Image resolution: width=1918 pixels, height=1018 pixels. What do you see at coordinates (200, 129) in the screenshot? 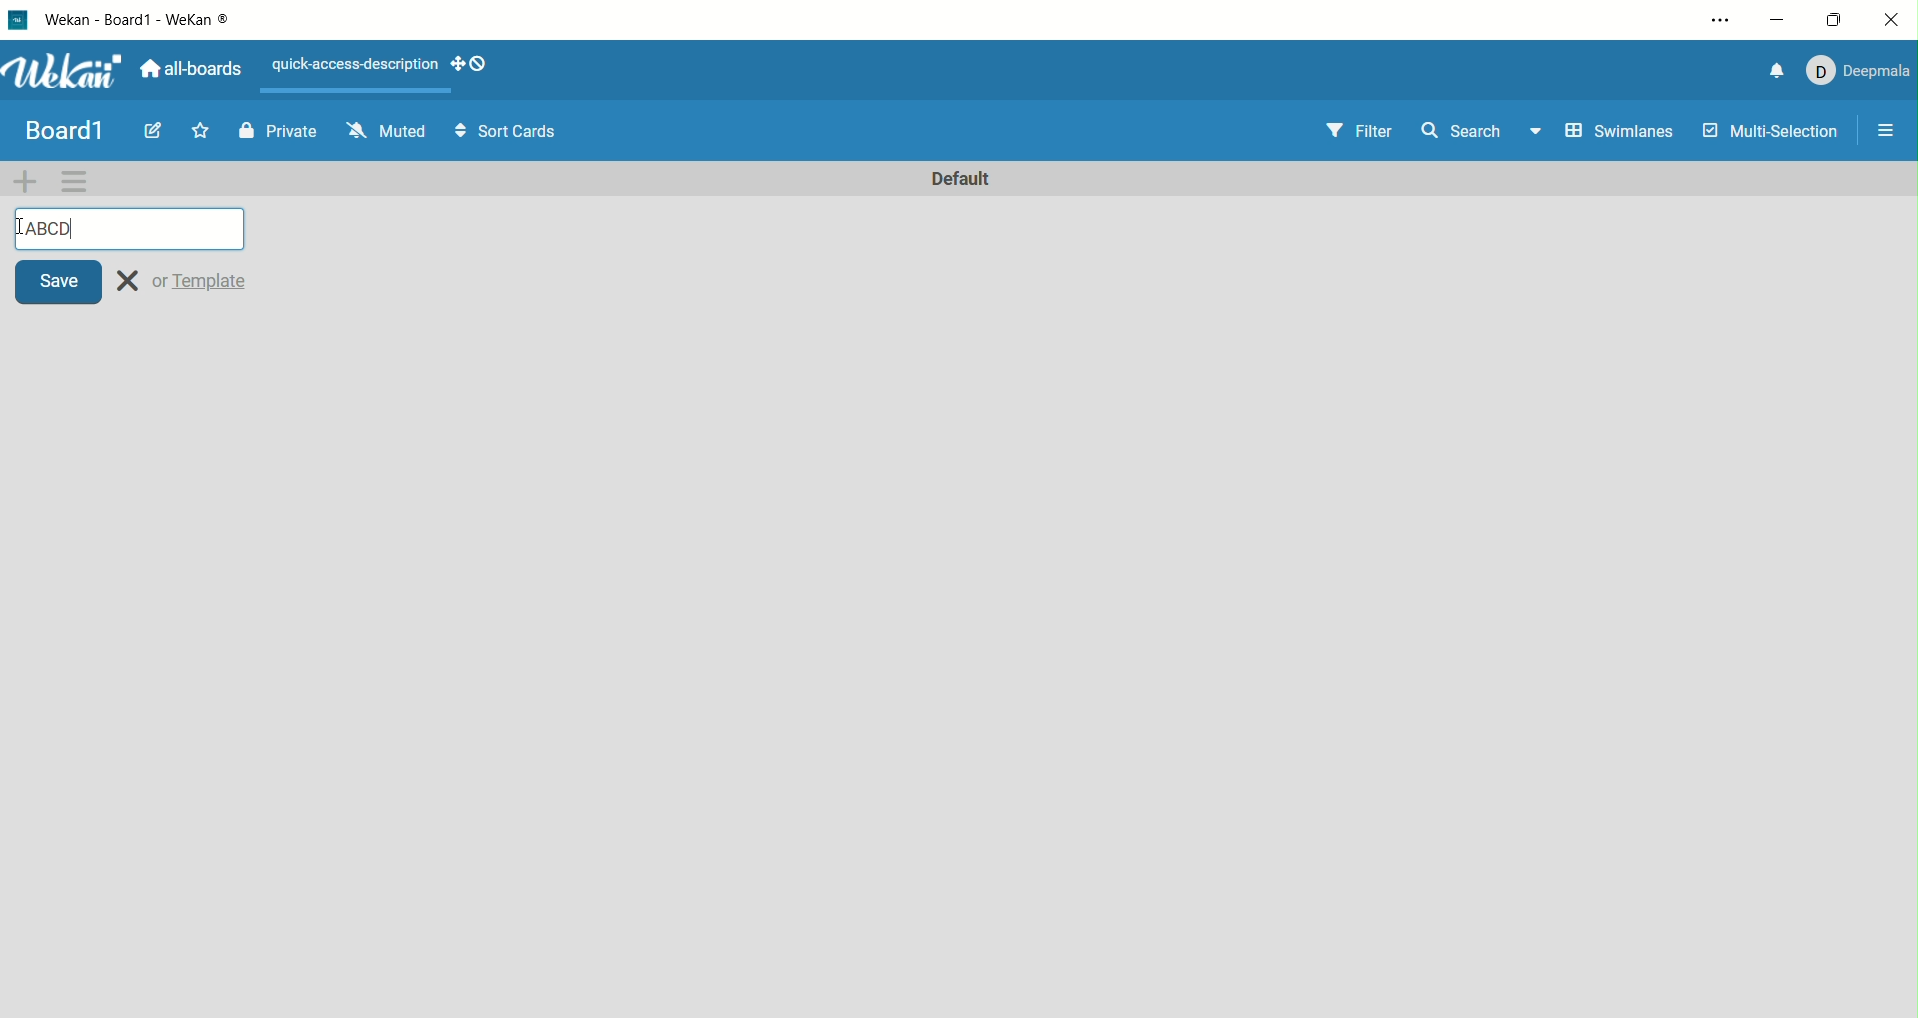
I see `favorite` at bounding box center [200, 129].